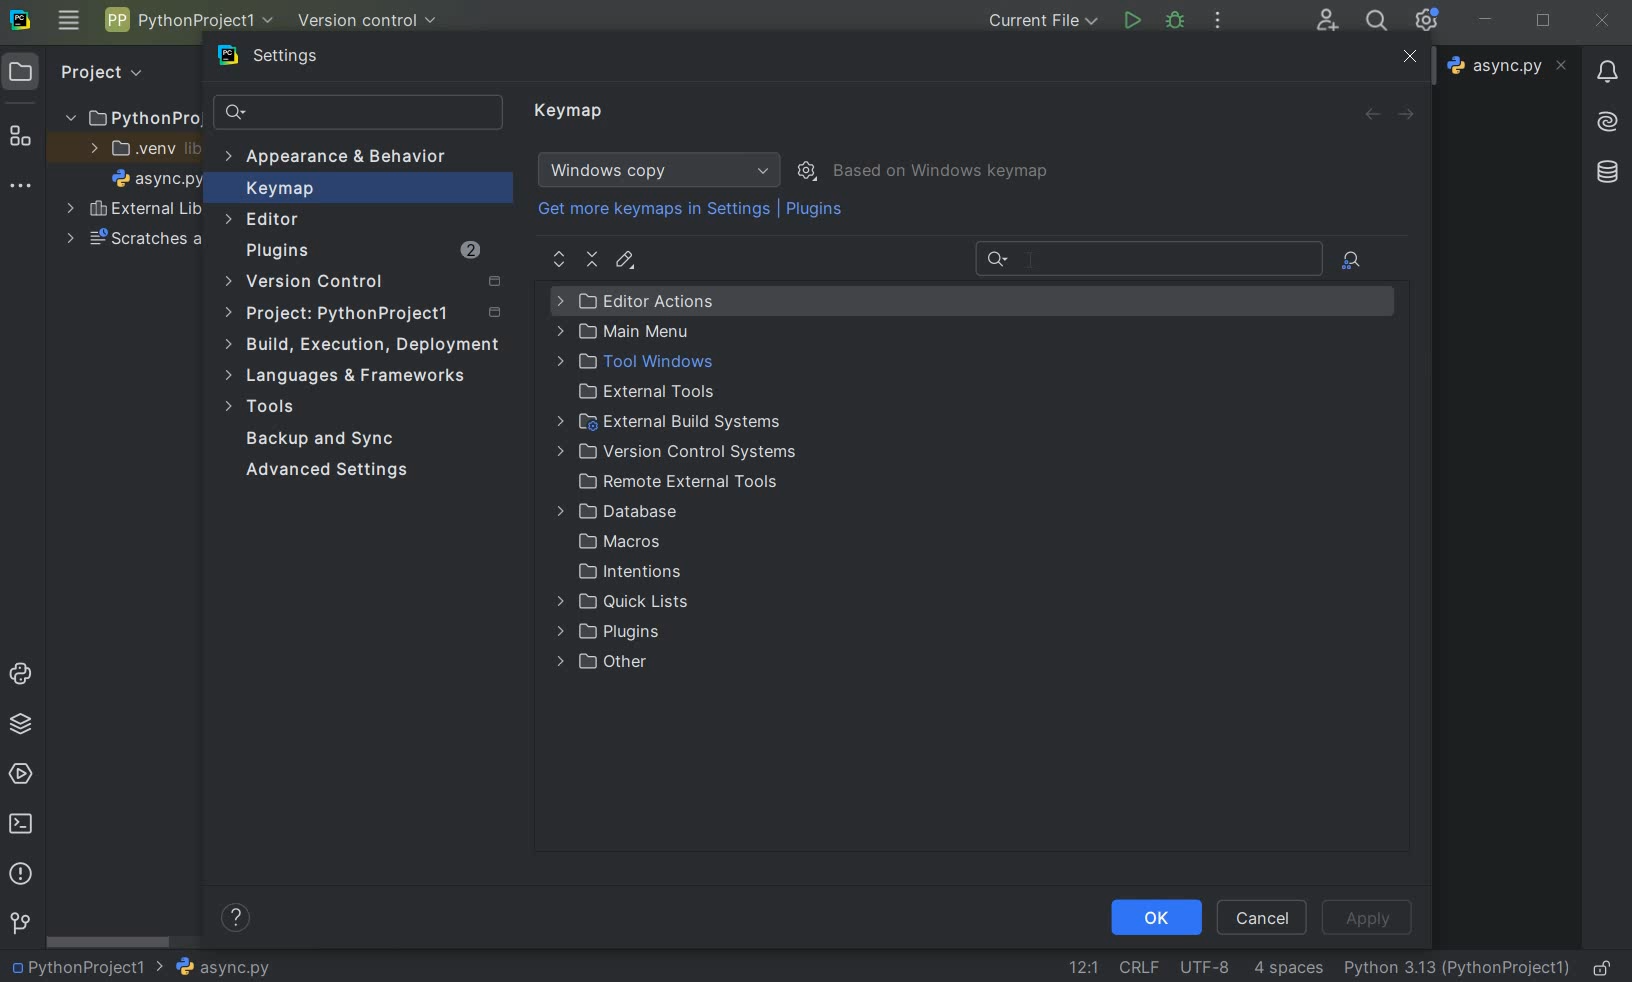  Describe the element at coordinates (281, 60) in the screenshot. I see `settings` at that location.